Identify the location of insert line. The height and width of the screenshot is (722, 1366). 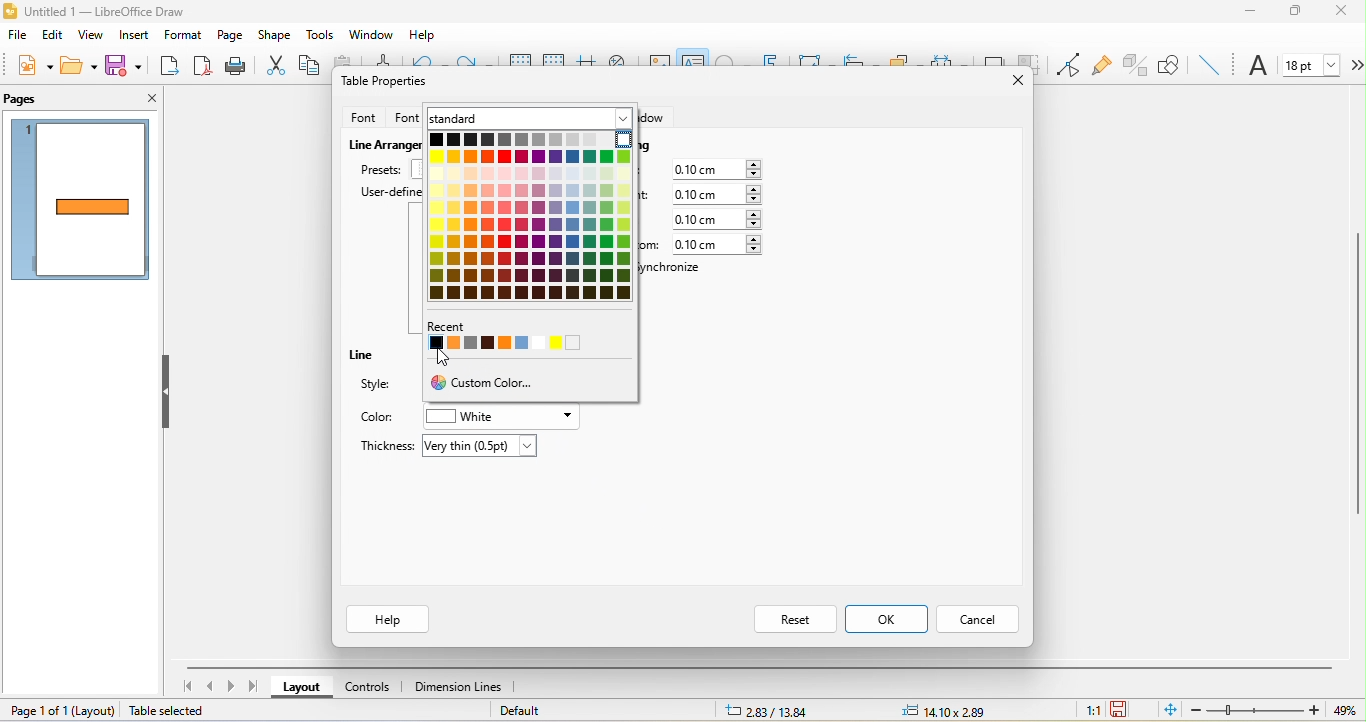
(1209, 64).